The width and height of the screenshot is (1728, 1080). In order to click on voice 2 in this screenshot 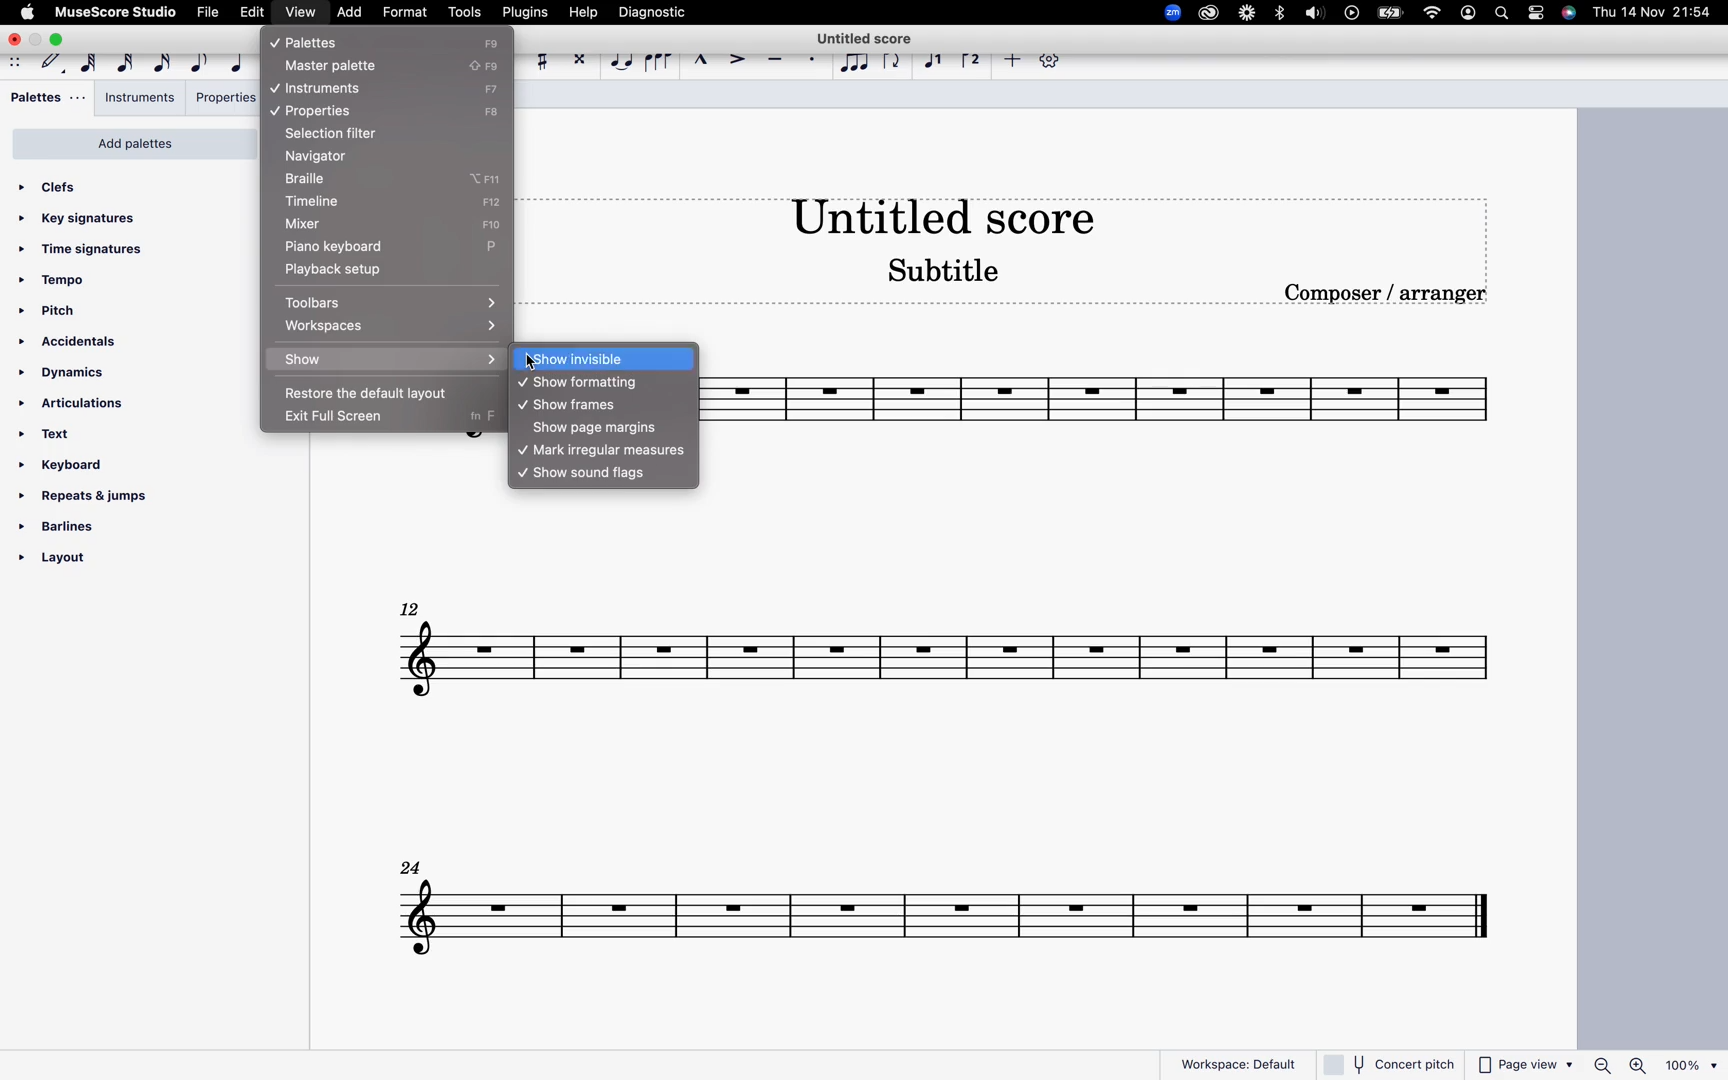, I will do `click(970, 62)`.